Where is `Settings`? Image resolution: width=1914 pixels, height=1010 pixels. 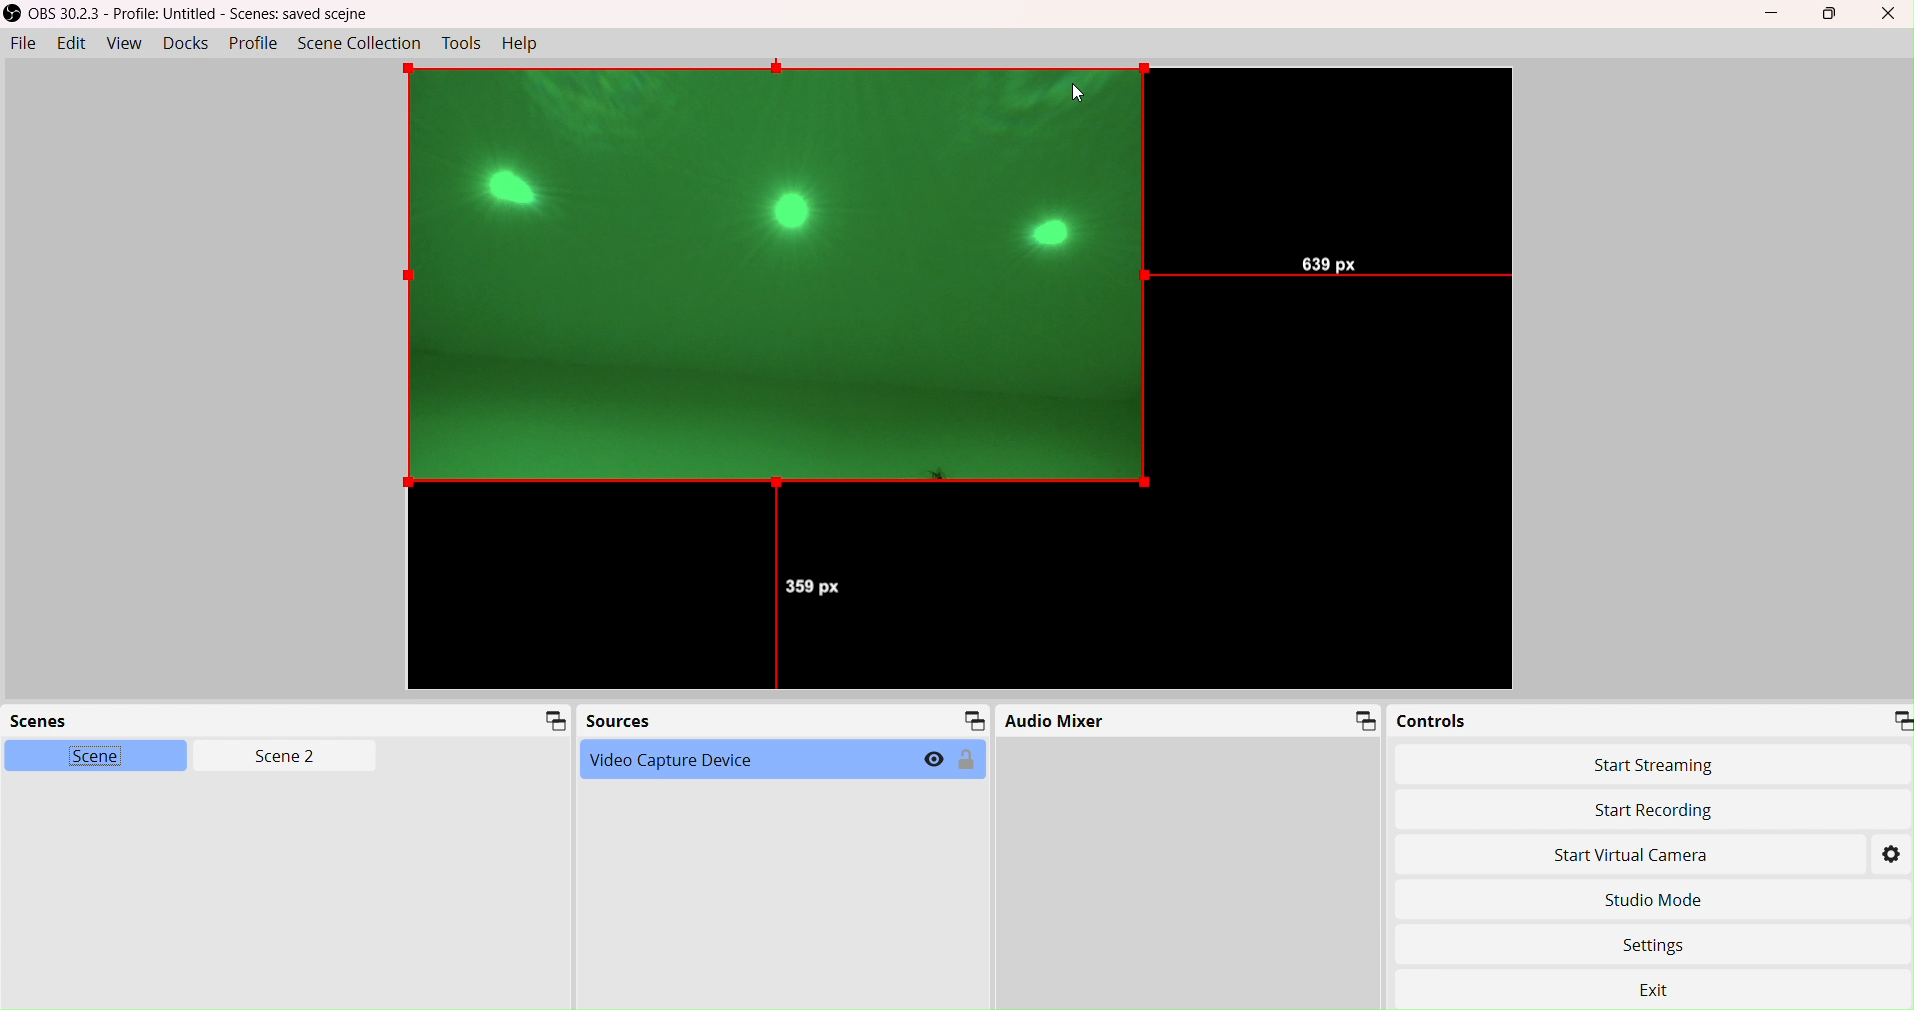
Settings is located at coordinates (1891, 853).